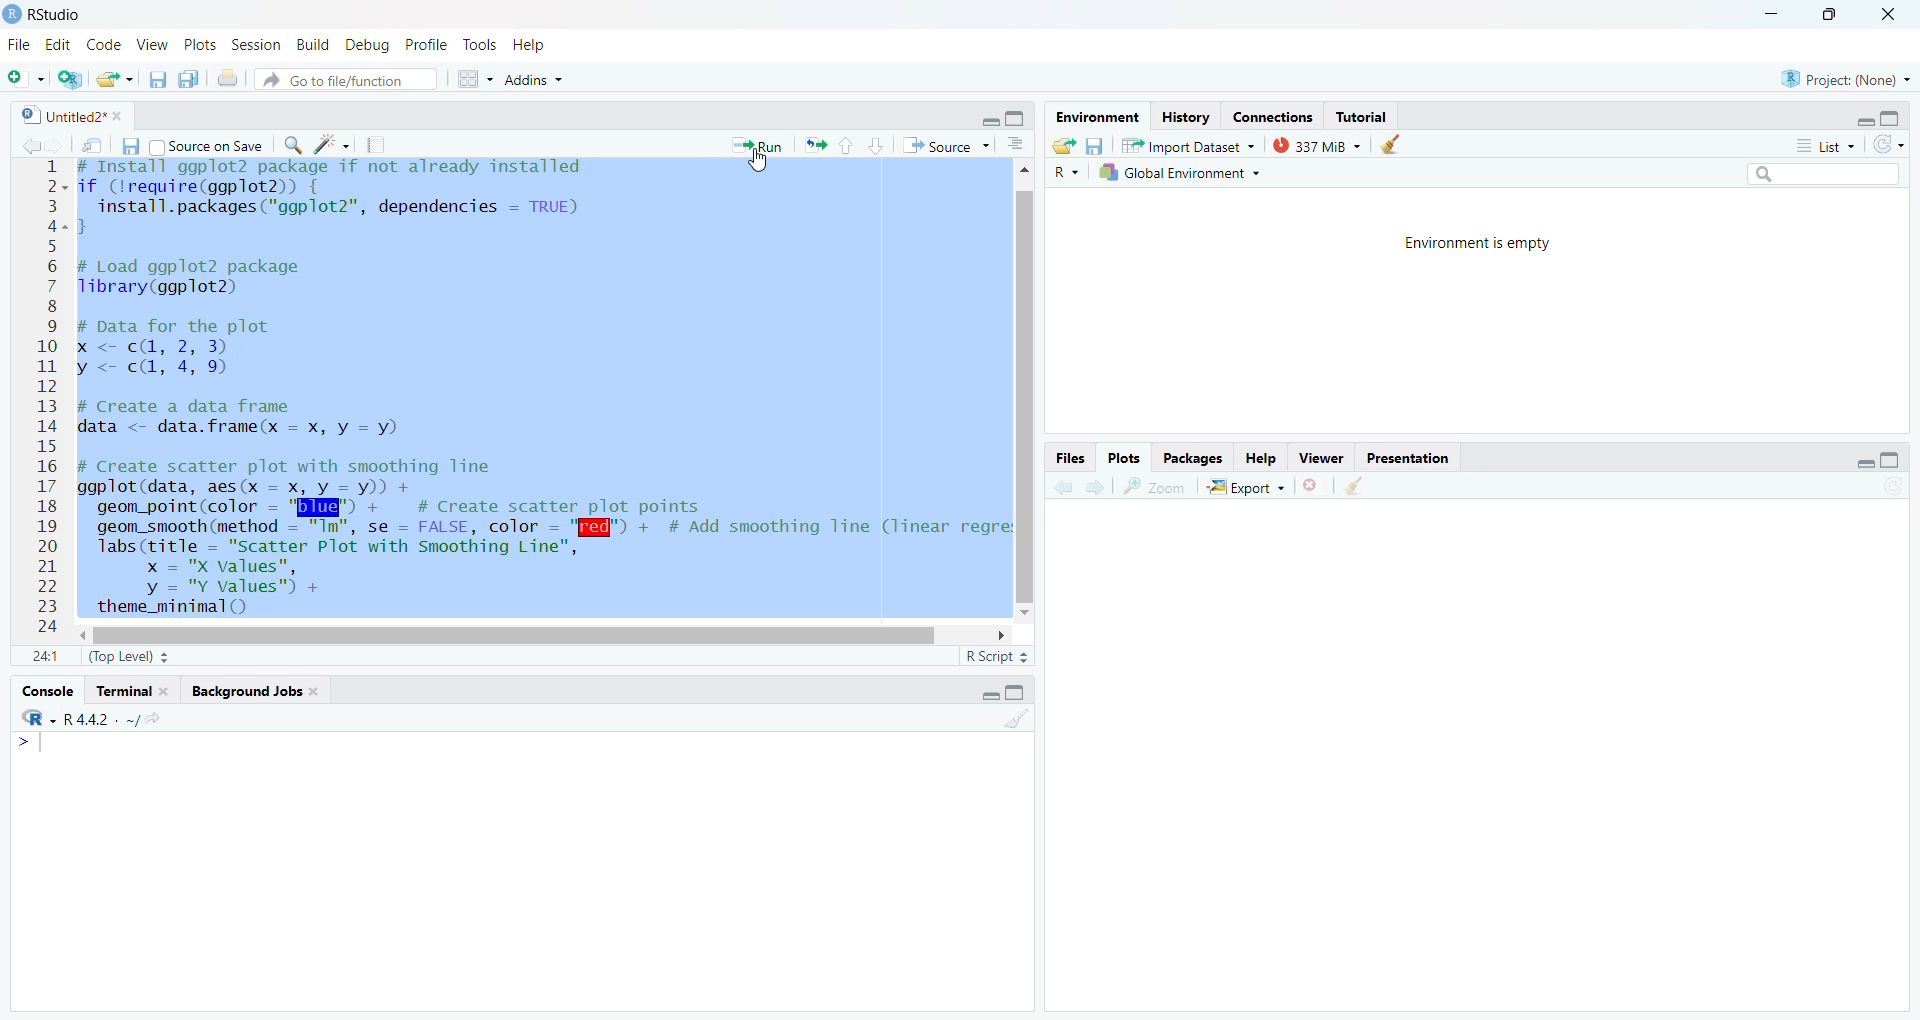 The image size is (1920, 1020). I want to click on save current document, so click(157, 80).